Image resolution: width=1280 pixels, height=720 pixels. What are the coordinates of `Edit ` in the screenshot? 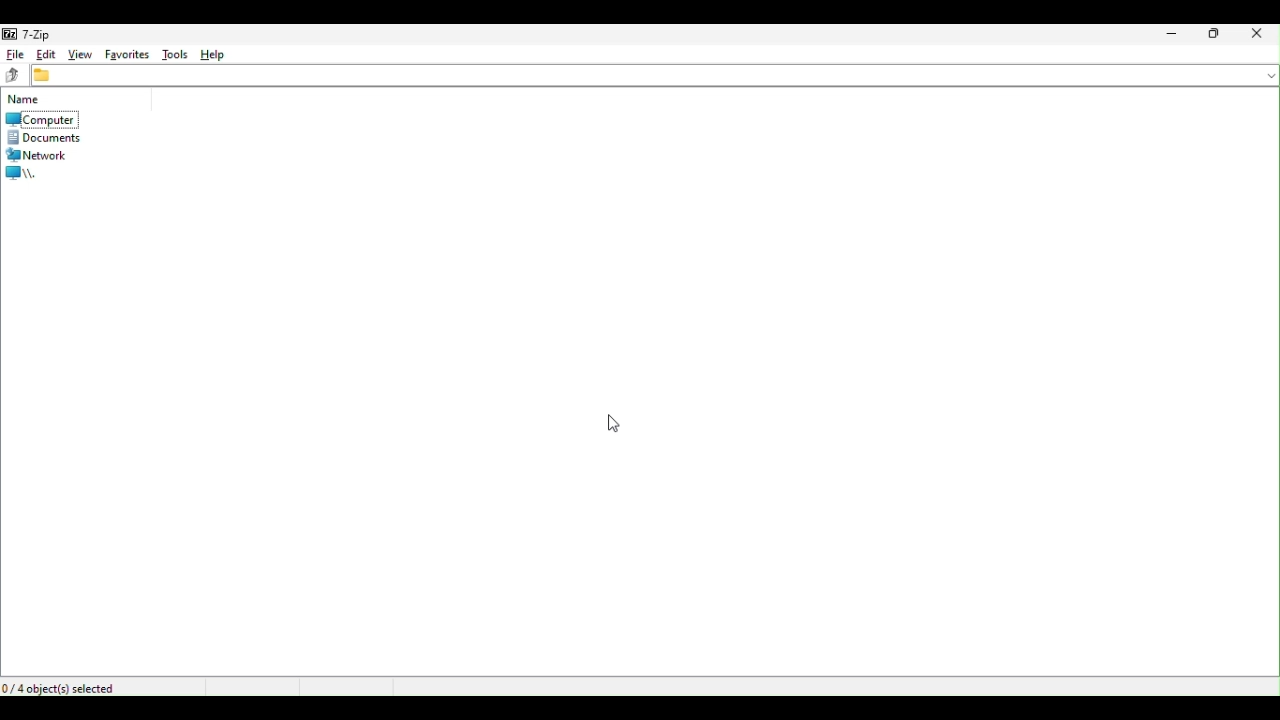 It's located at (46, 53).